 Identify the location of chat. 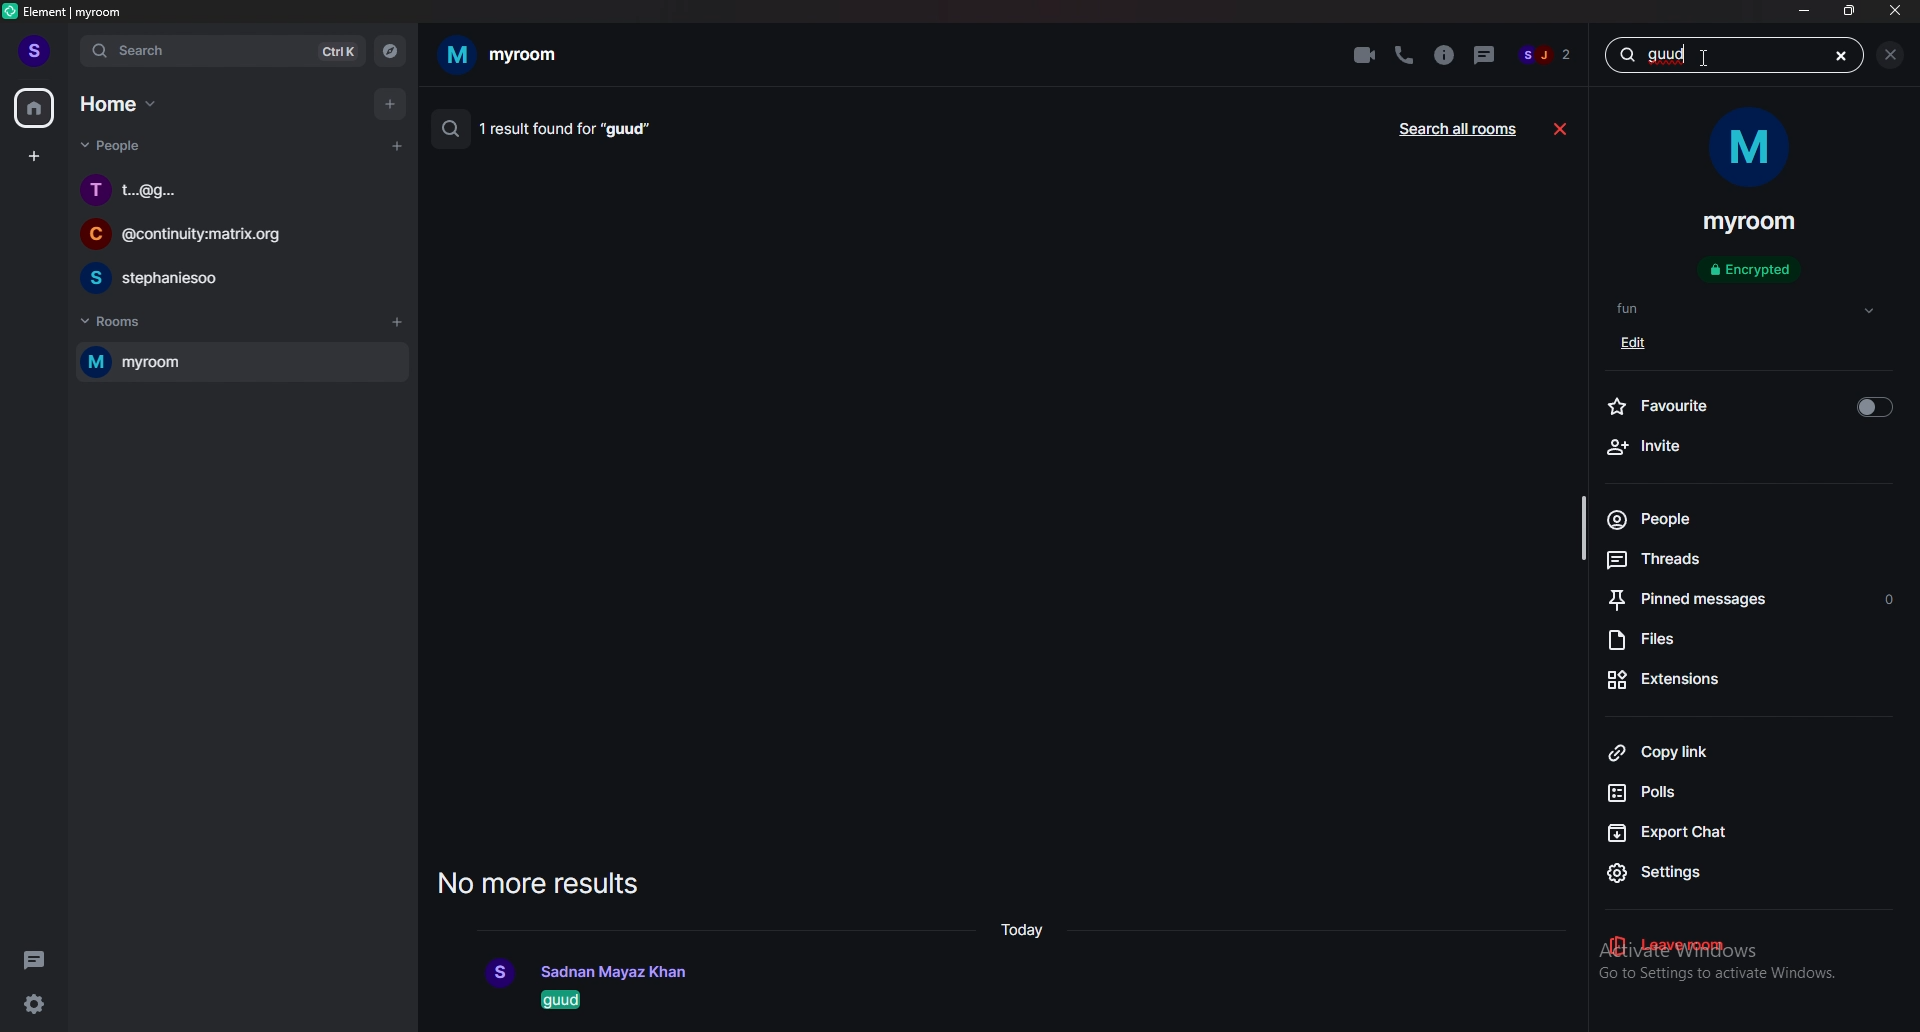
(237, 235).